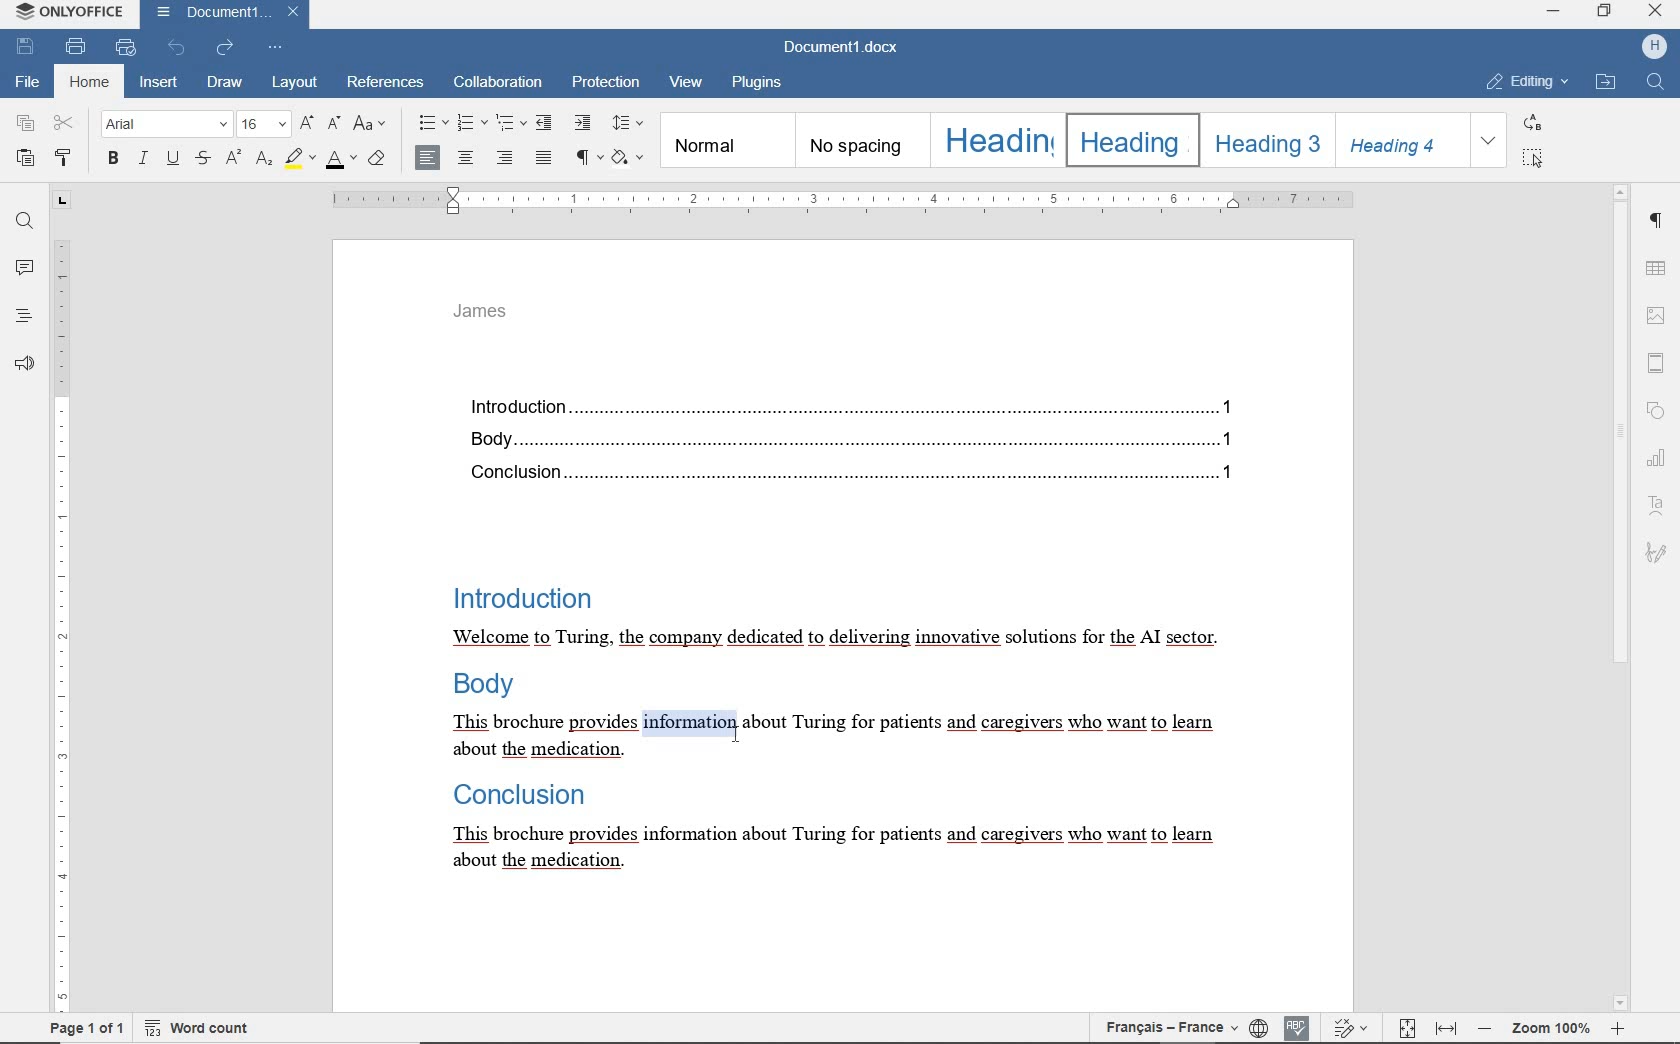 Image resolution: width=1680 pixels, height=1044 pixels. Describe the element at coordinates (995, 139) in the screenshot. I see `HEADING 1` at that location.